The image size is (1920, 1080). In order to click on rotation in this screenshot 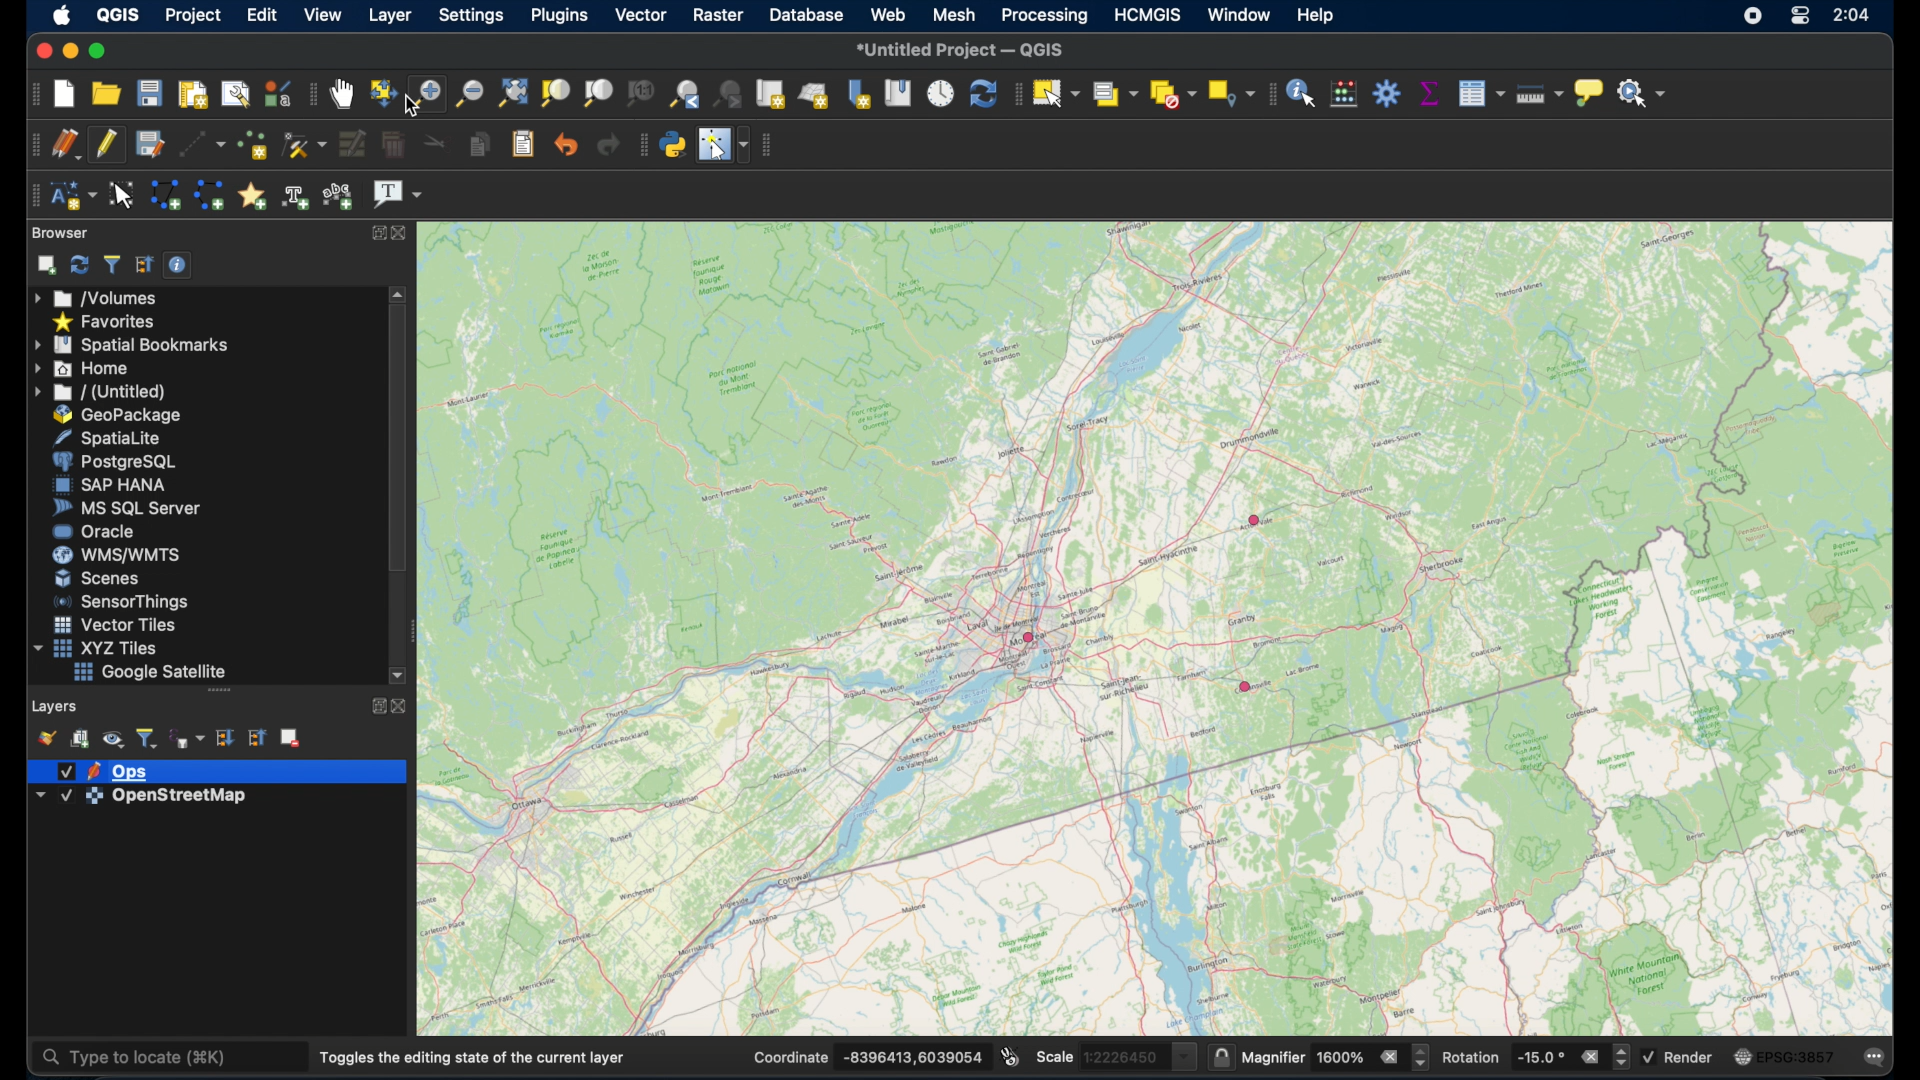, I will do `click(1537, 1058)`.